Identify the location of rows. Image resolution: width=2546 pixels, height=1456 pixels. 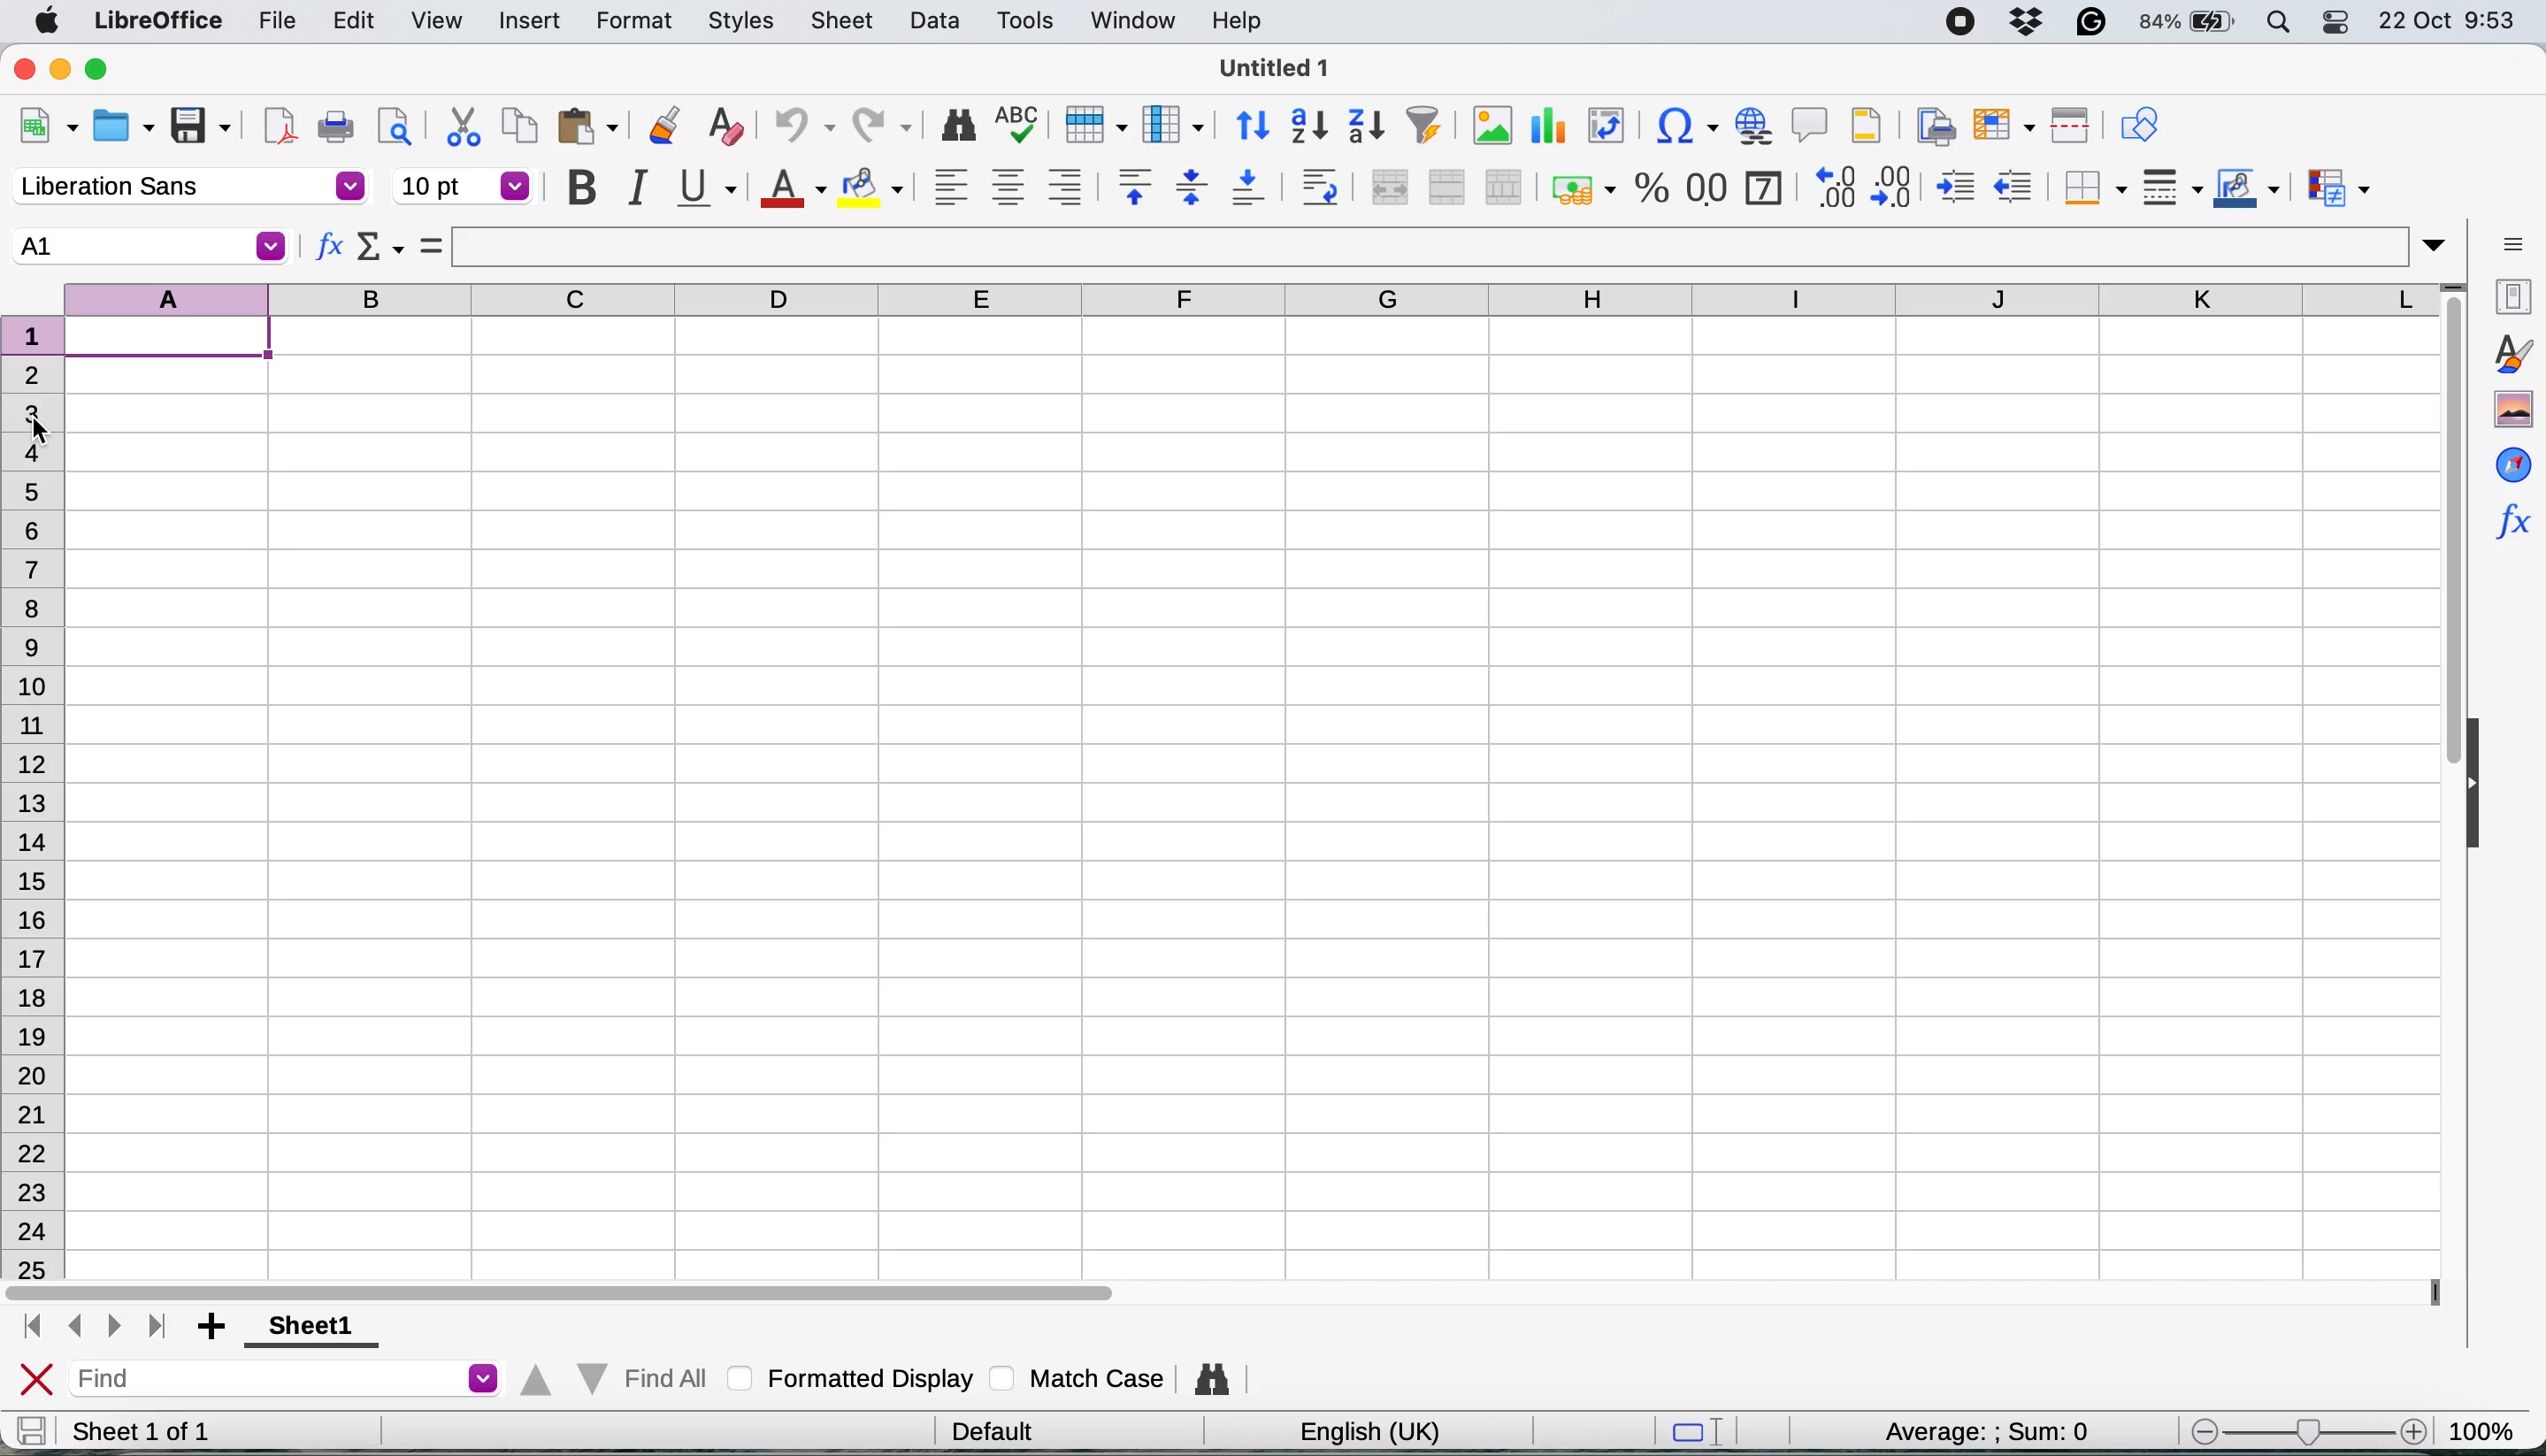
(39, 797).